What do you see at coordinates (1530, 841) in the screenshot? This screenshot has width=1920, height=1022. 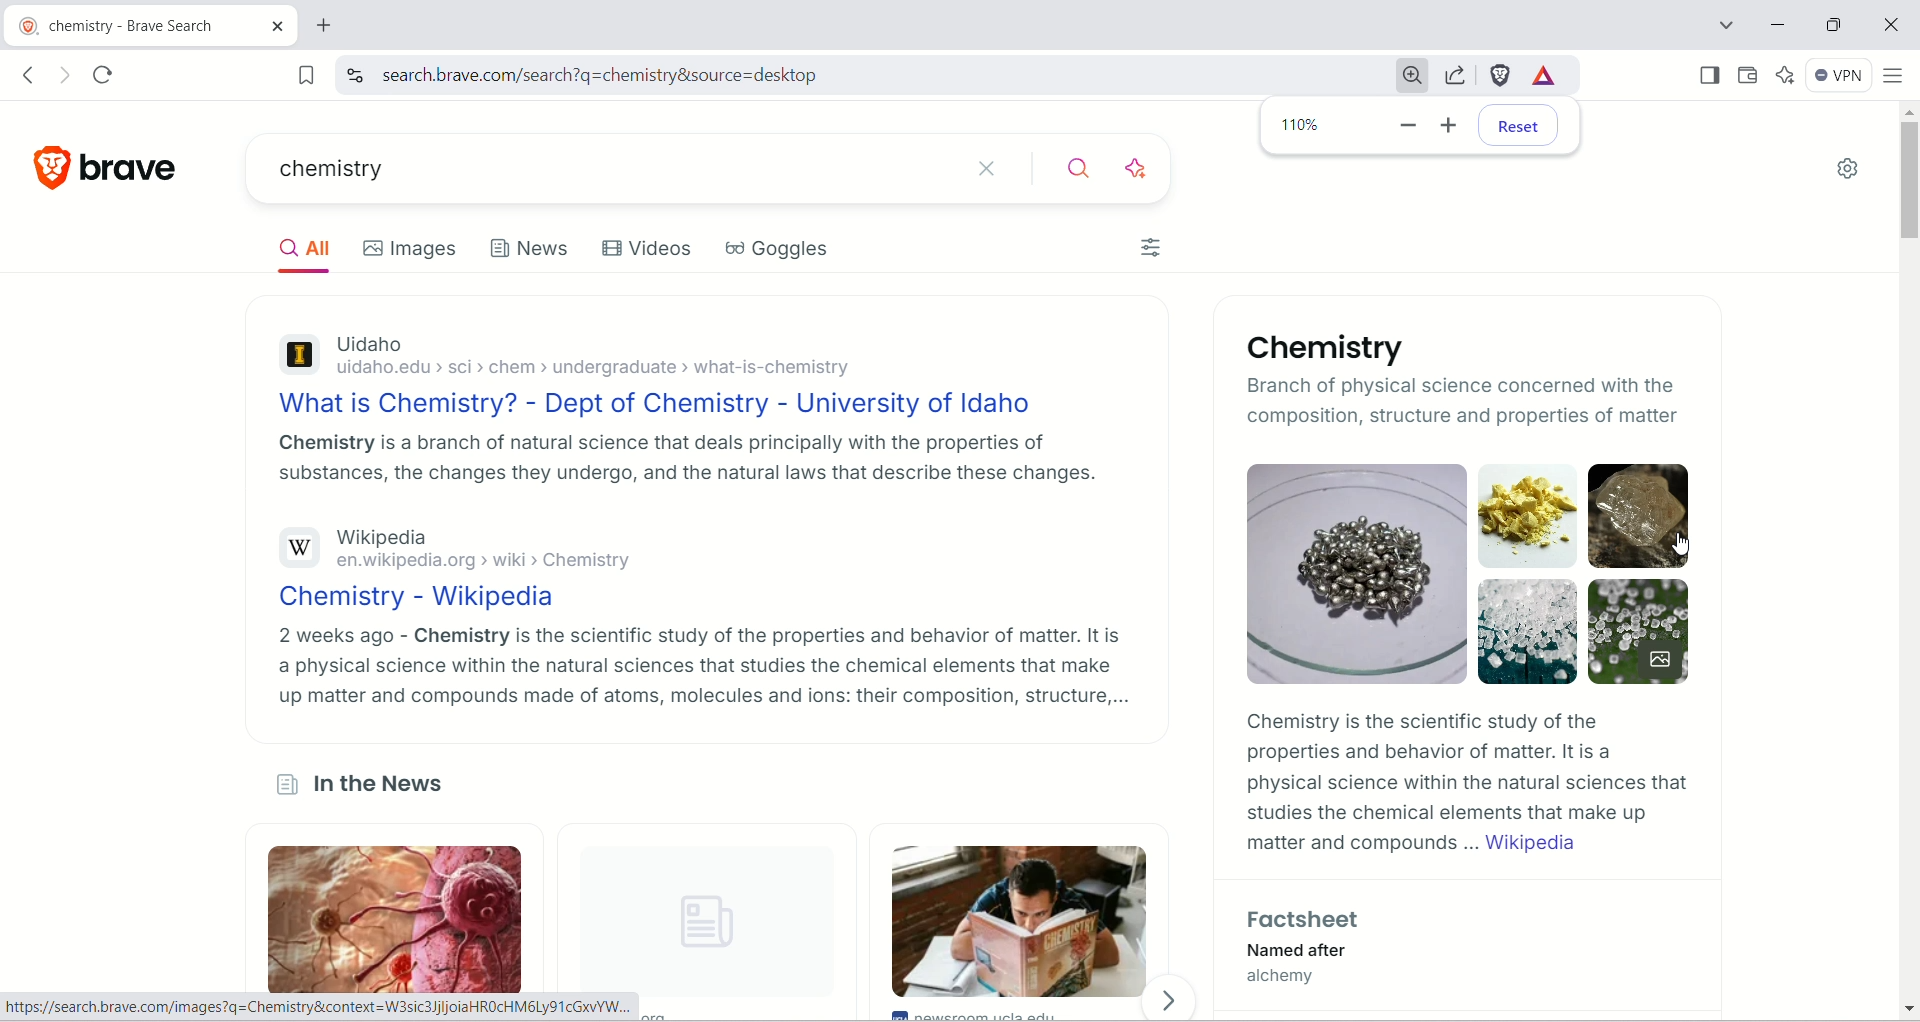 I see `Wikipedia link` at bounding box center [1530, 841].